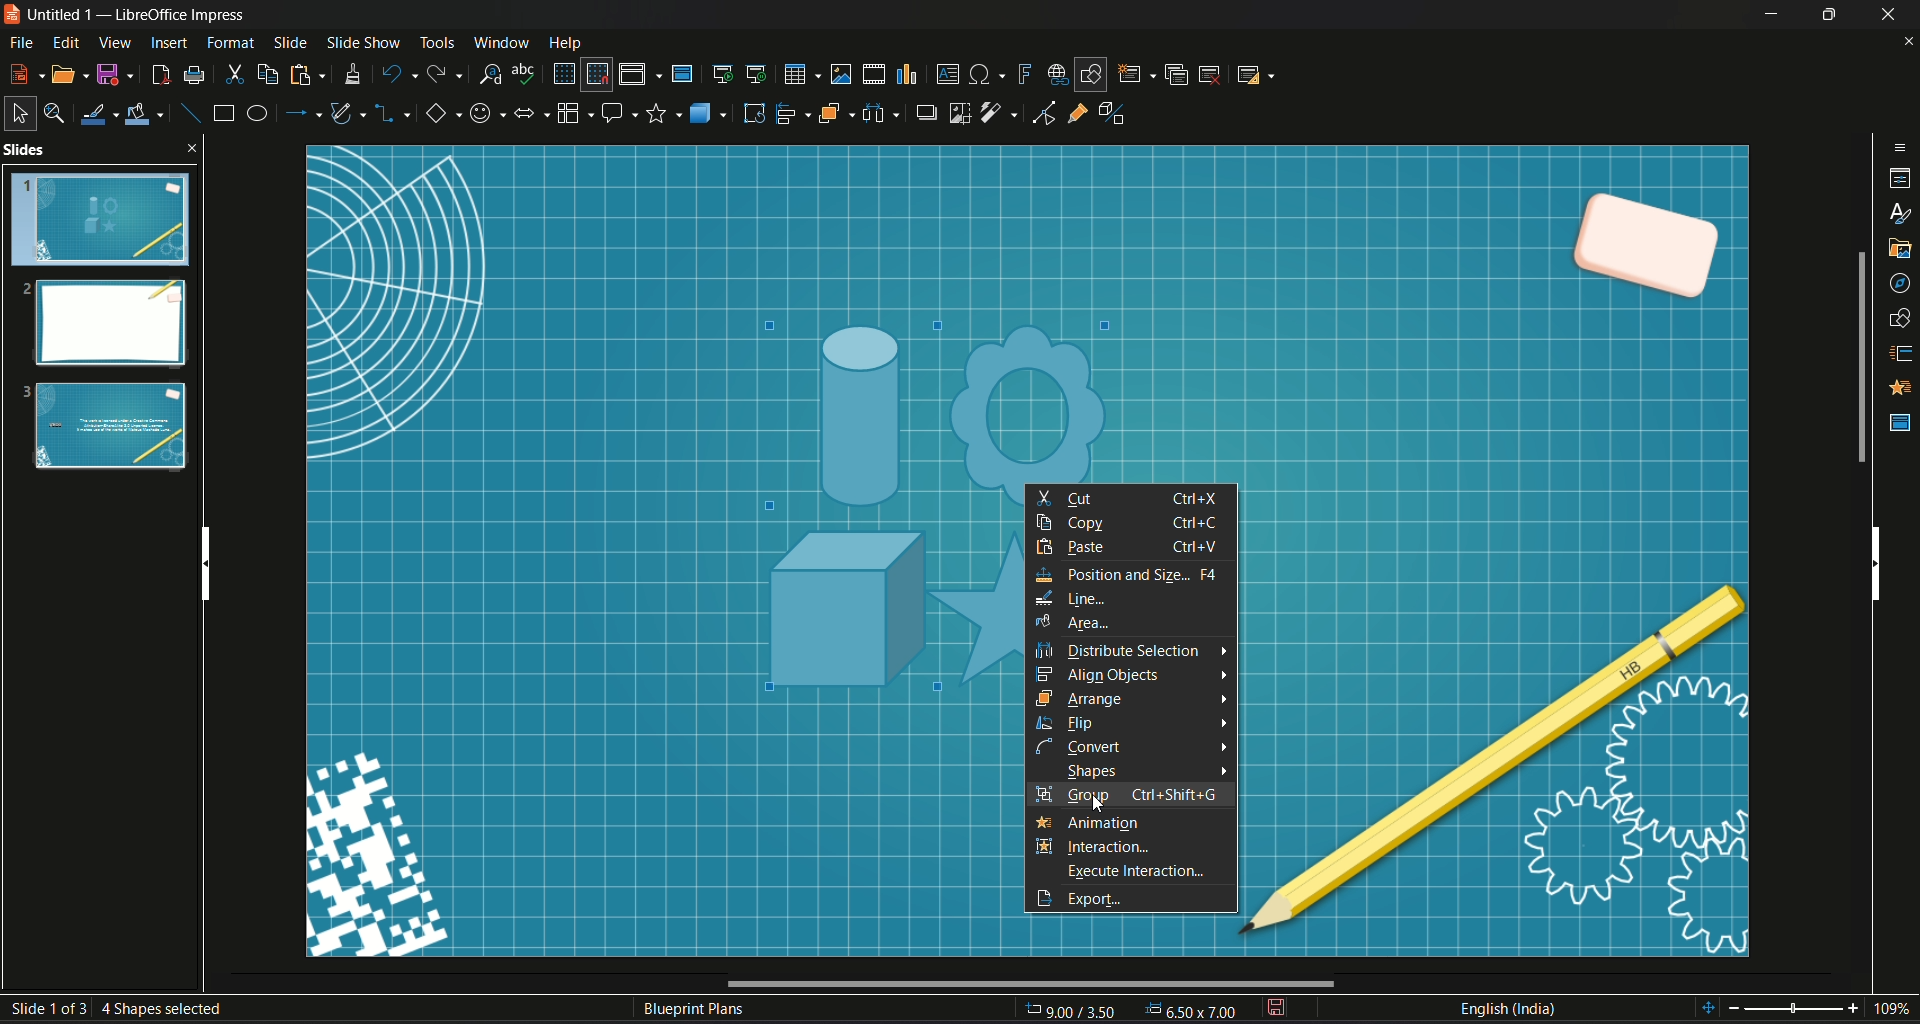 Image resolution: width=1920 pixels, height=1024 pixels. What do you see at coordinates (441, 115) in the screenshot?
I see `basic shape` at bounding box center [441, 115].